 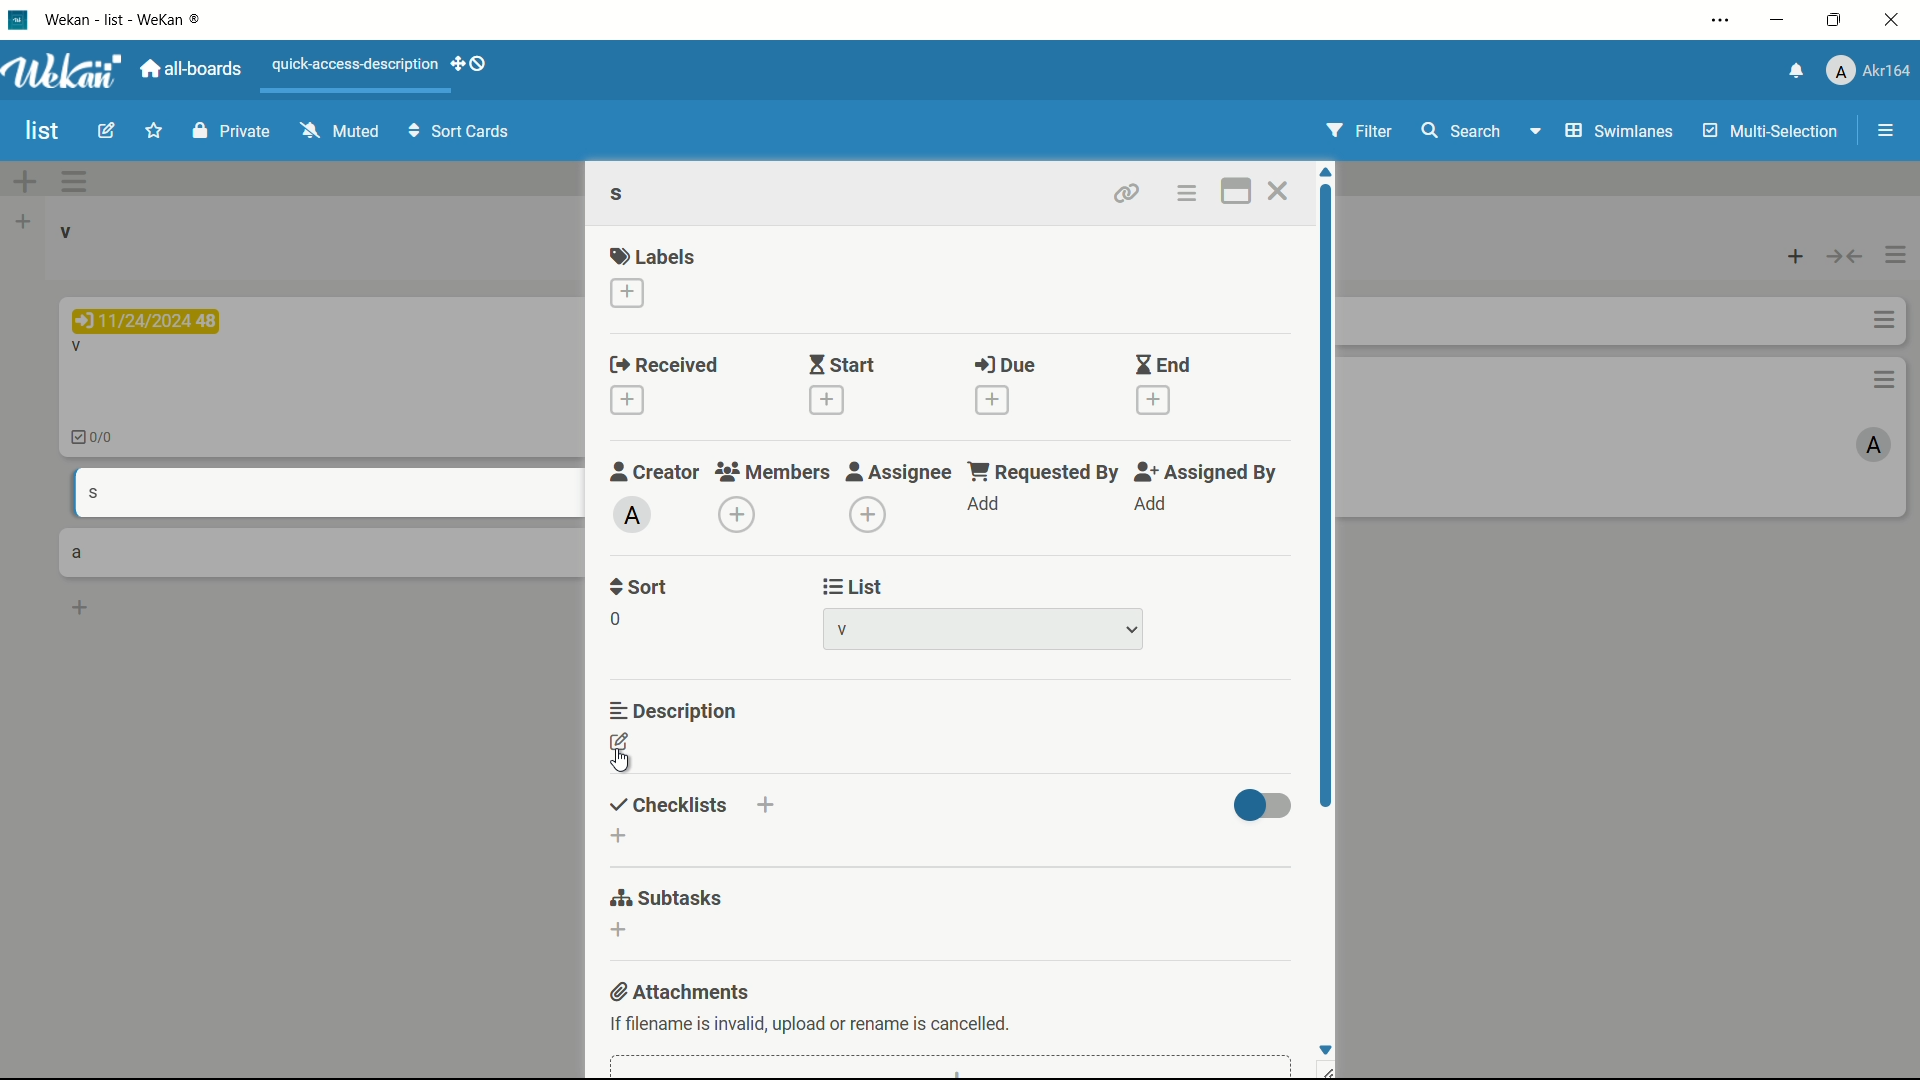 I want to click on all boards, so click(x=190, y=69).